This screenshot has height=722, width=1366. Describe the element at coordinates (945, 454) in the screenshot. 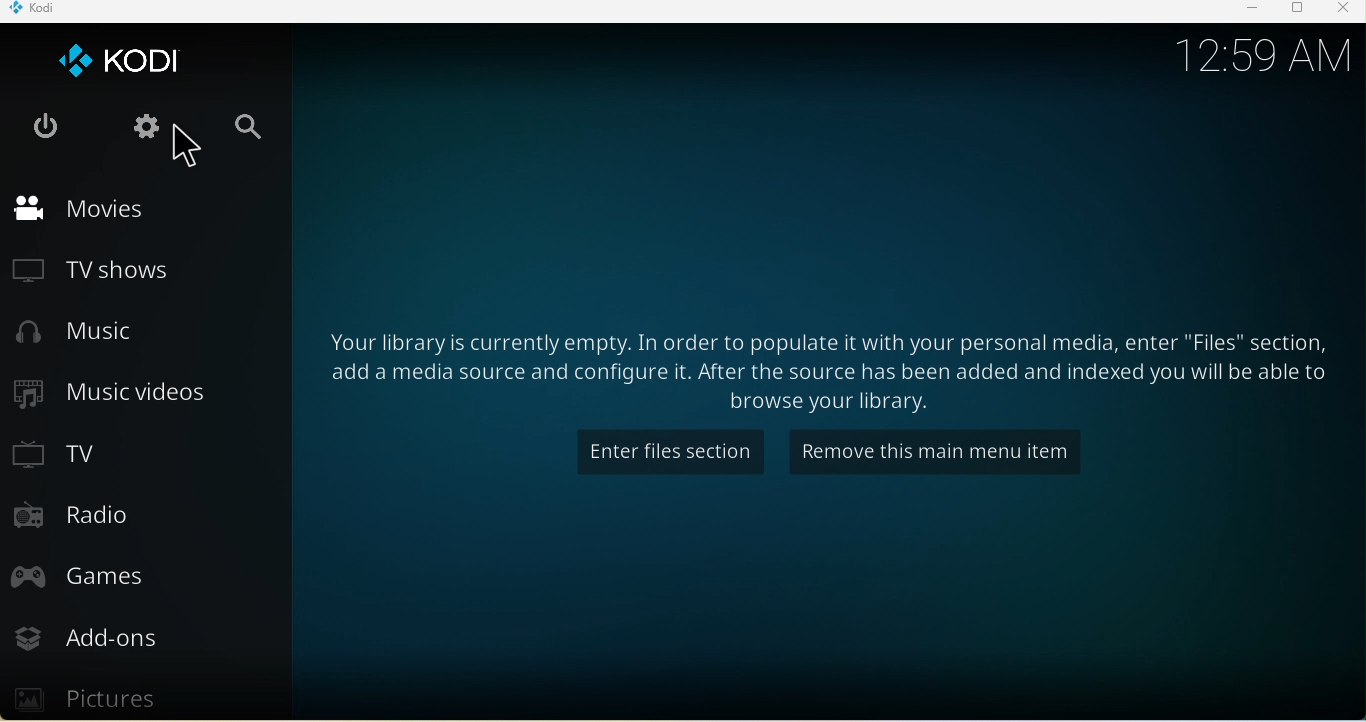

I see `Remove this icon from the main menu` at that location.